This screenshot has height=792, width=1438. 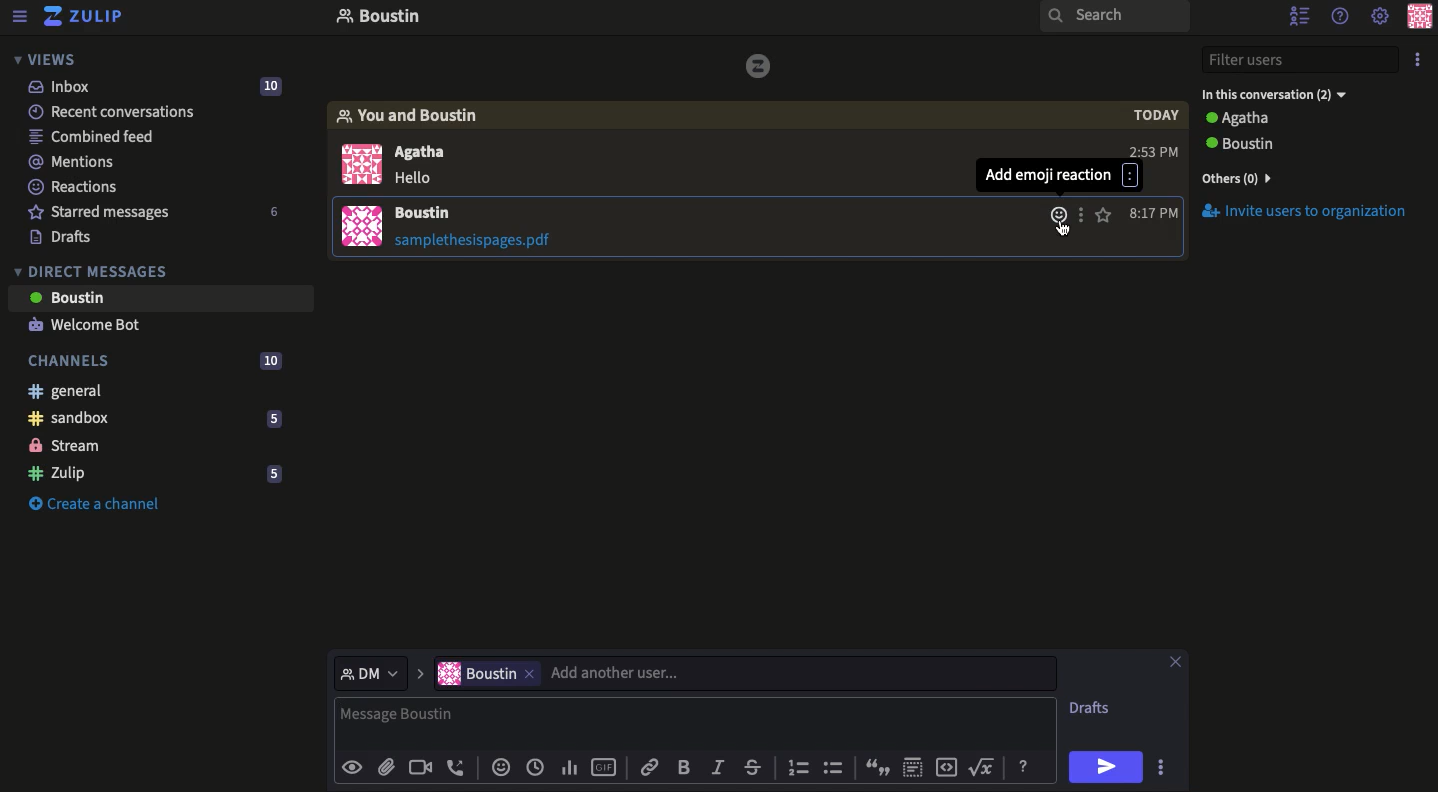 I want to click on General, so click(x=66, y=391).